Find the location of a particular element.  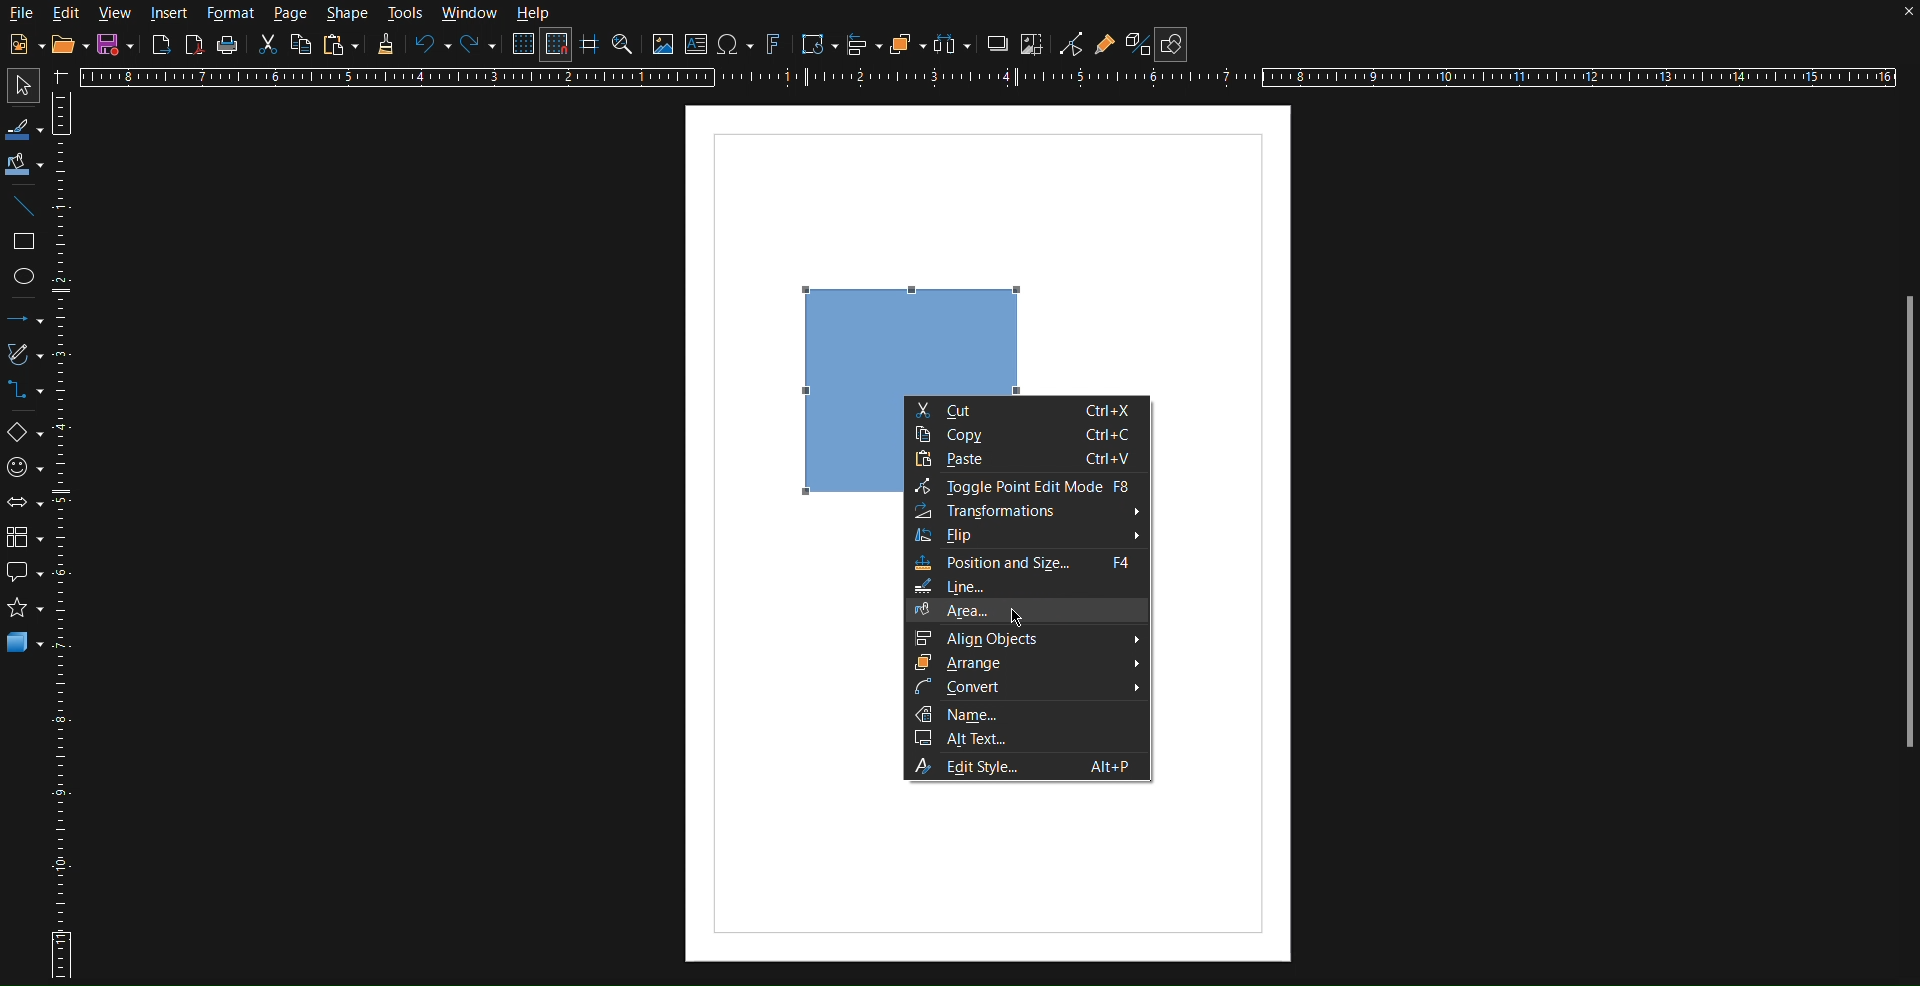

Formatting is located at coordinates (385, 49).